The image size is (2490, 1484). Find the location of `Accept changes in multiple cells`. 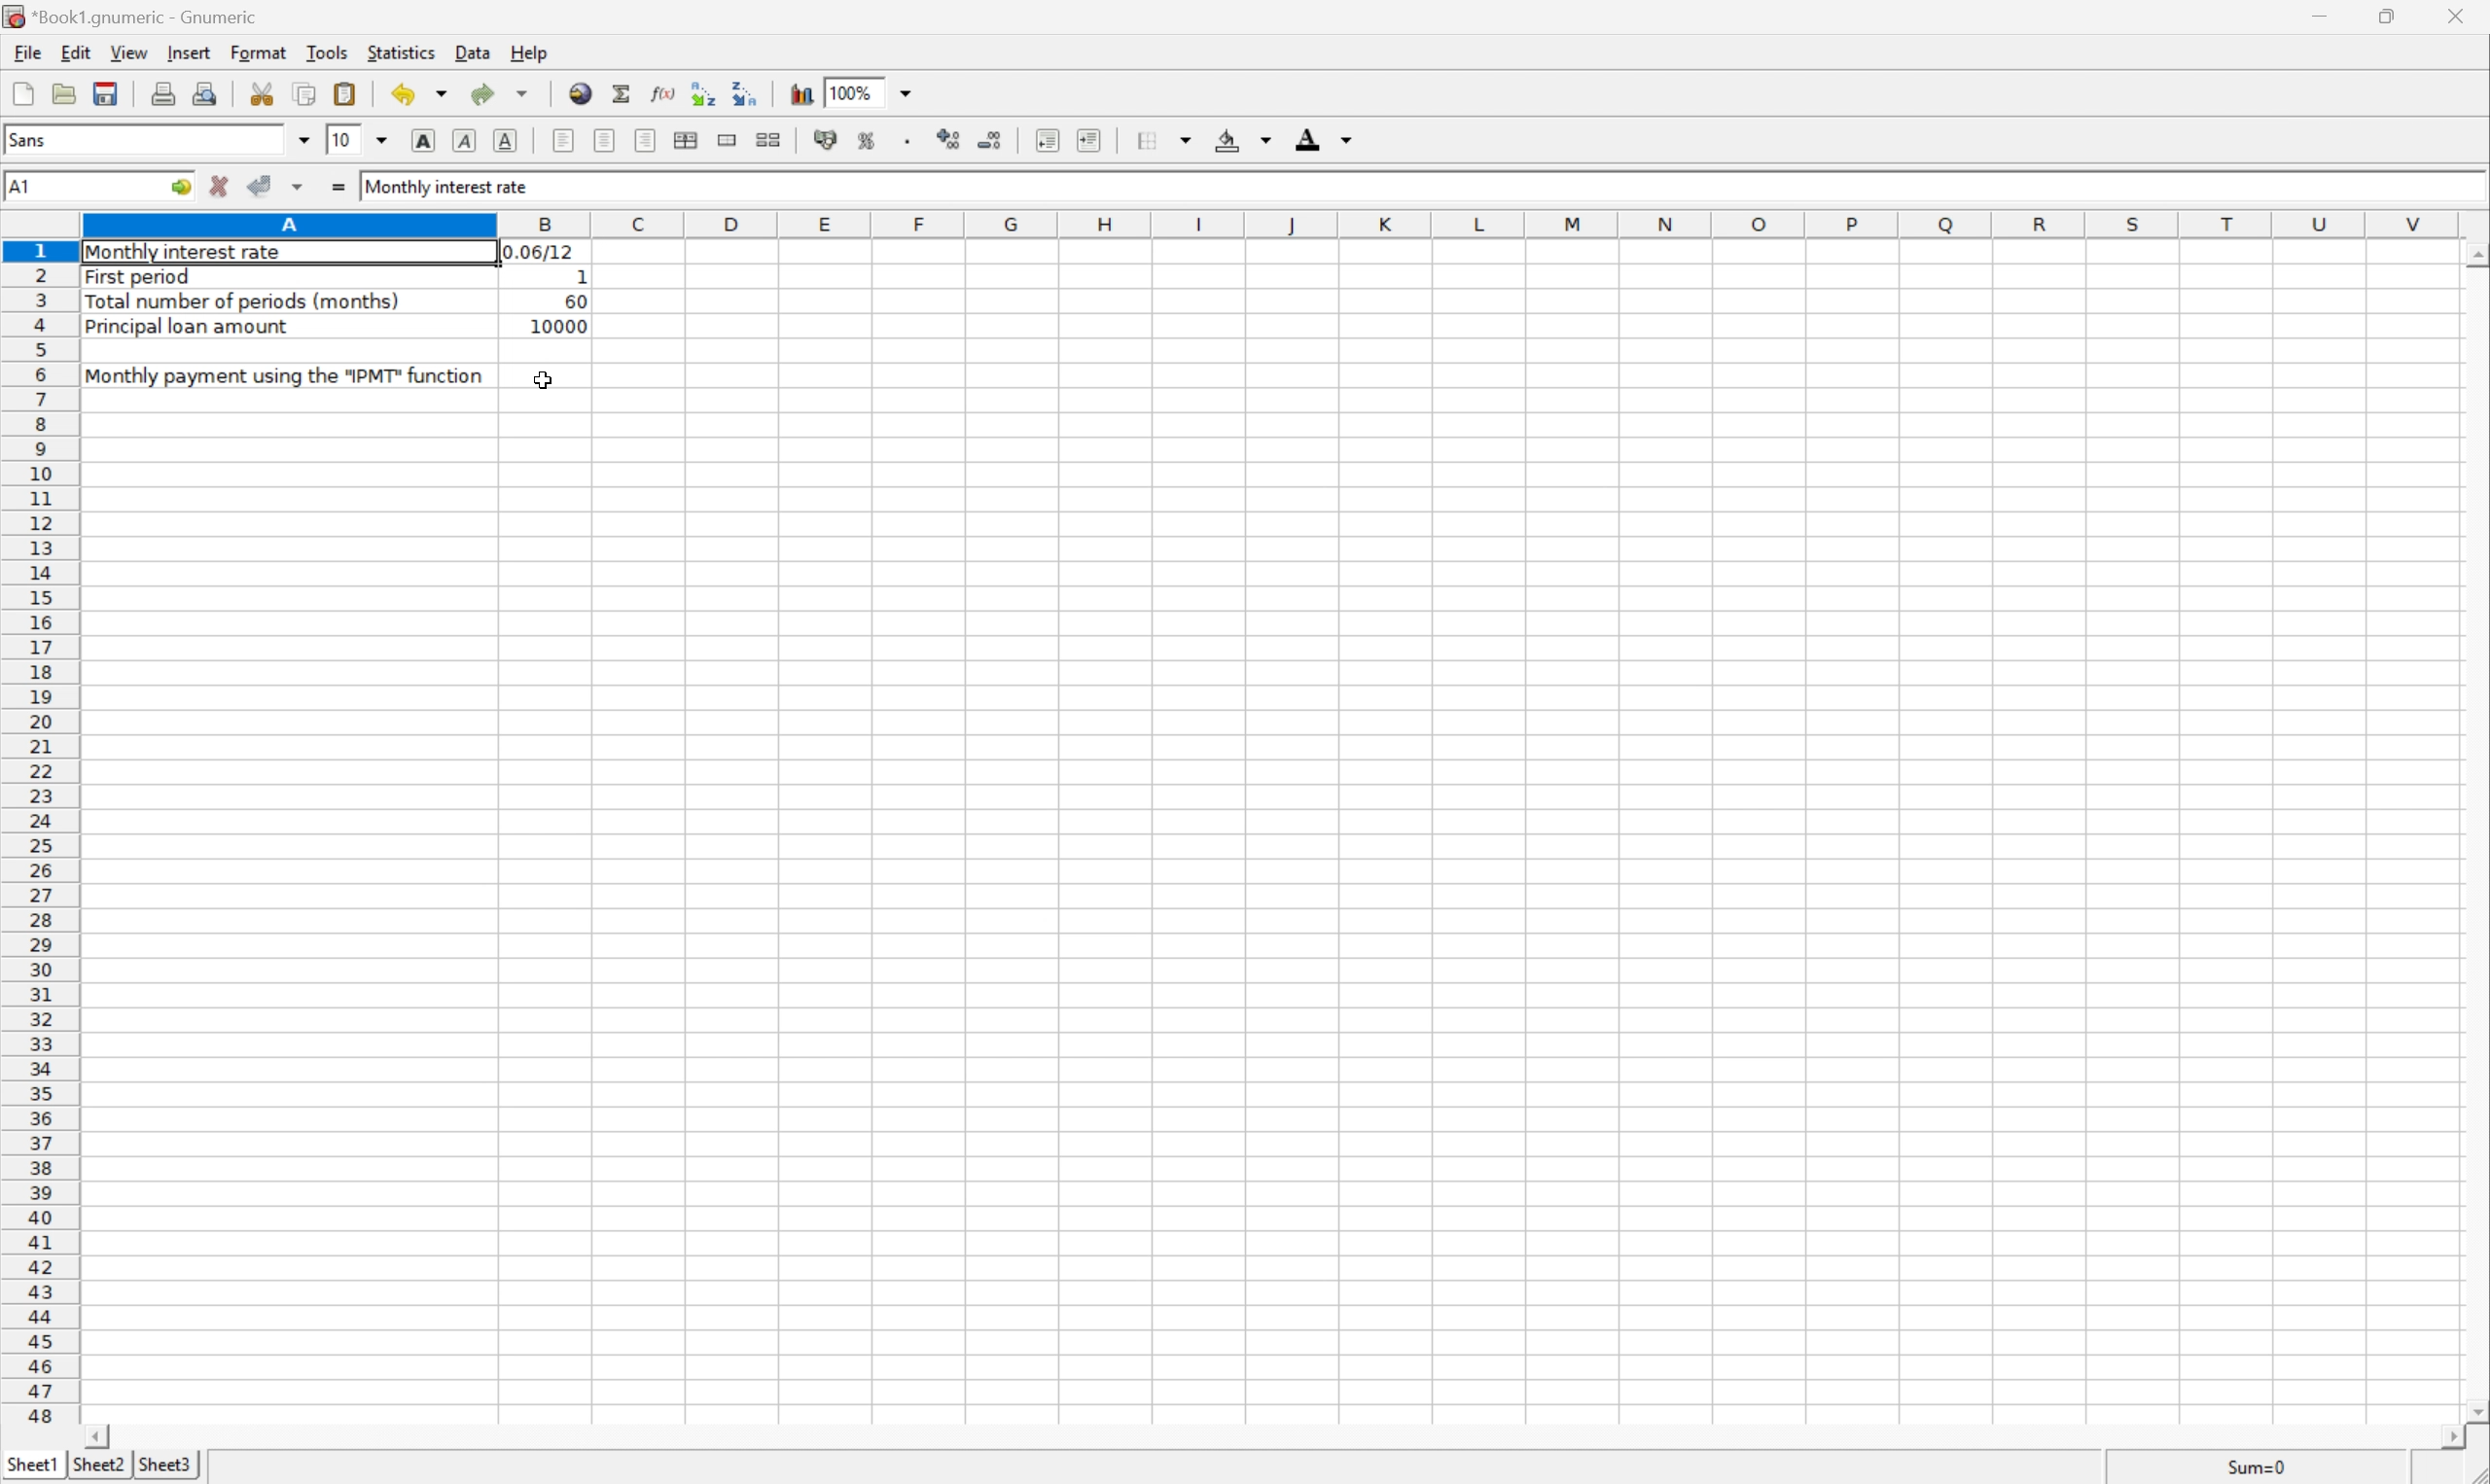

Accept changes in multiple cells is located at coordinates (299, 188).